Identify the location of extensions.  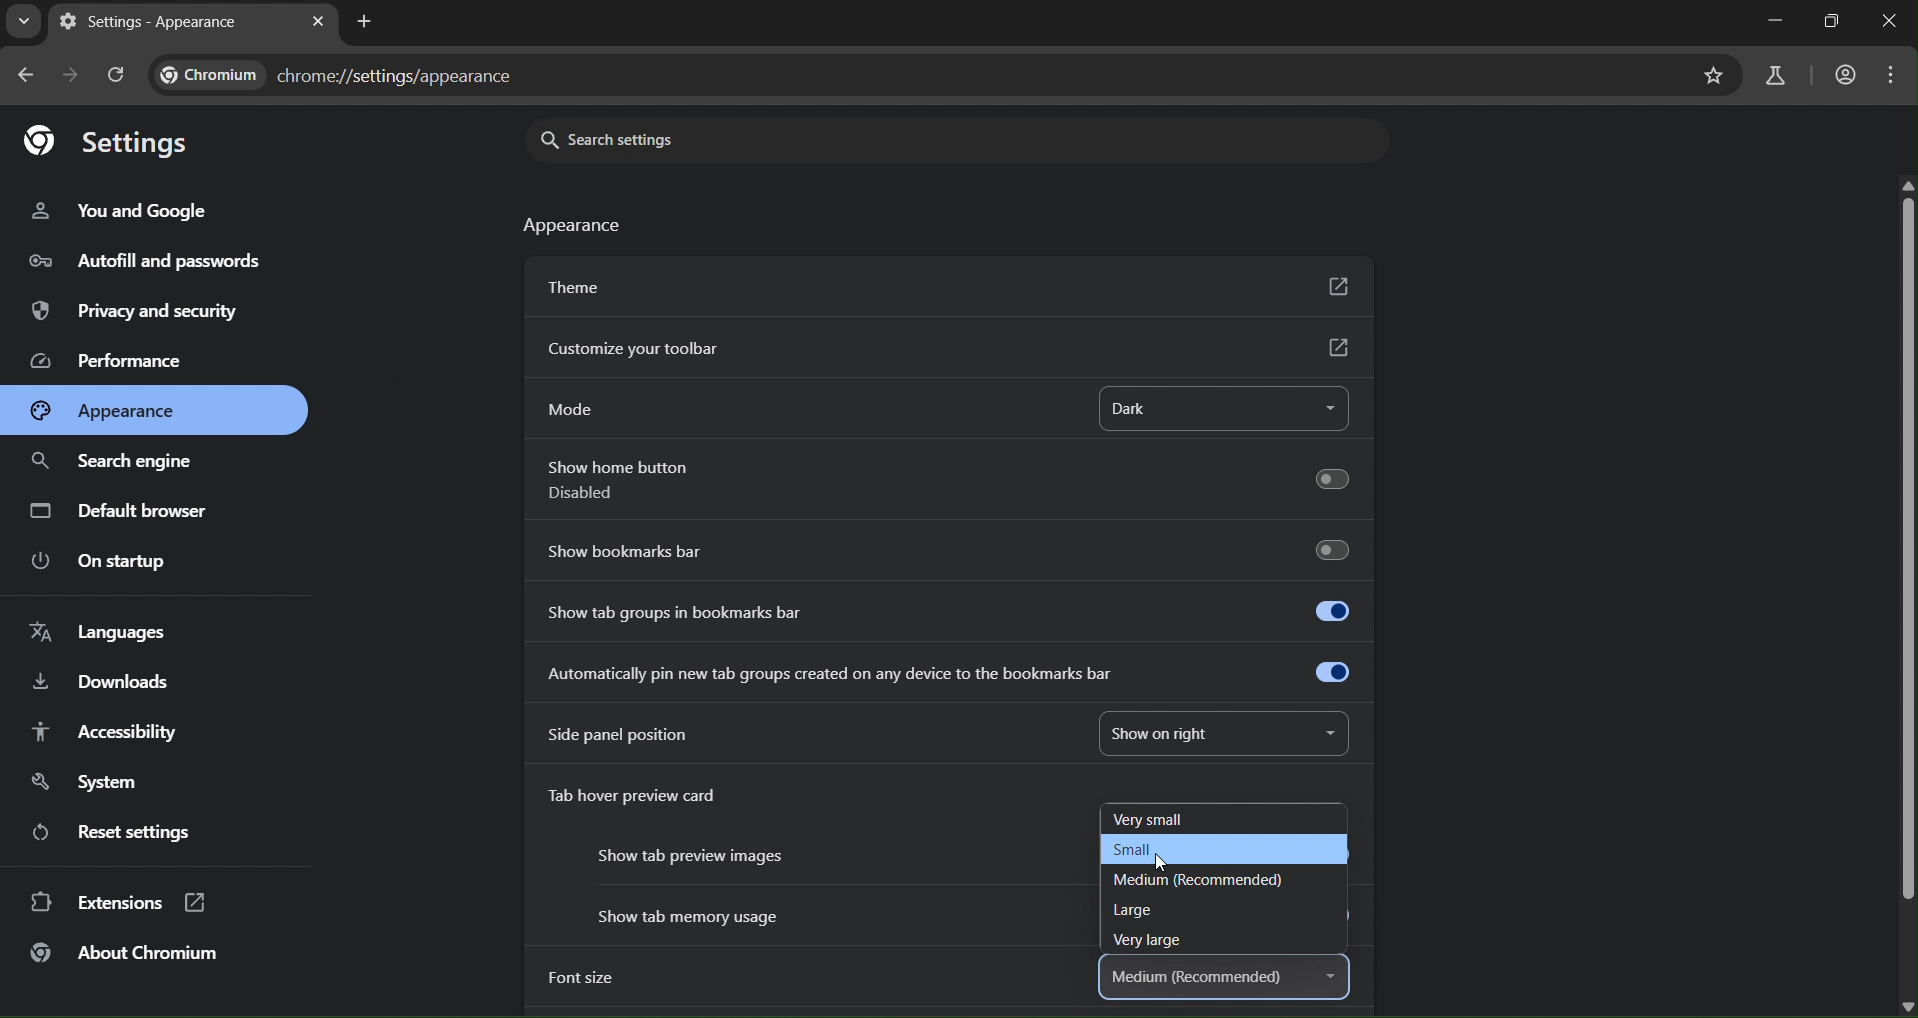
(119, 900).